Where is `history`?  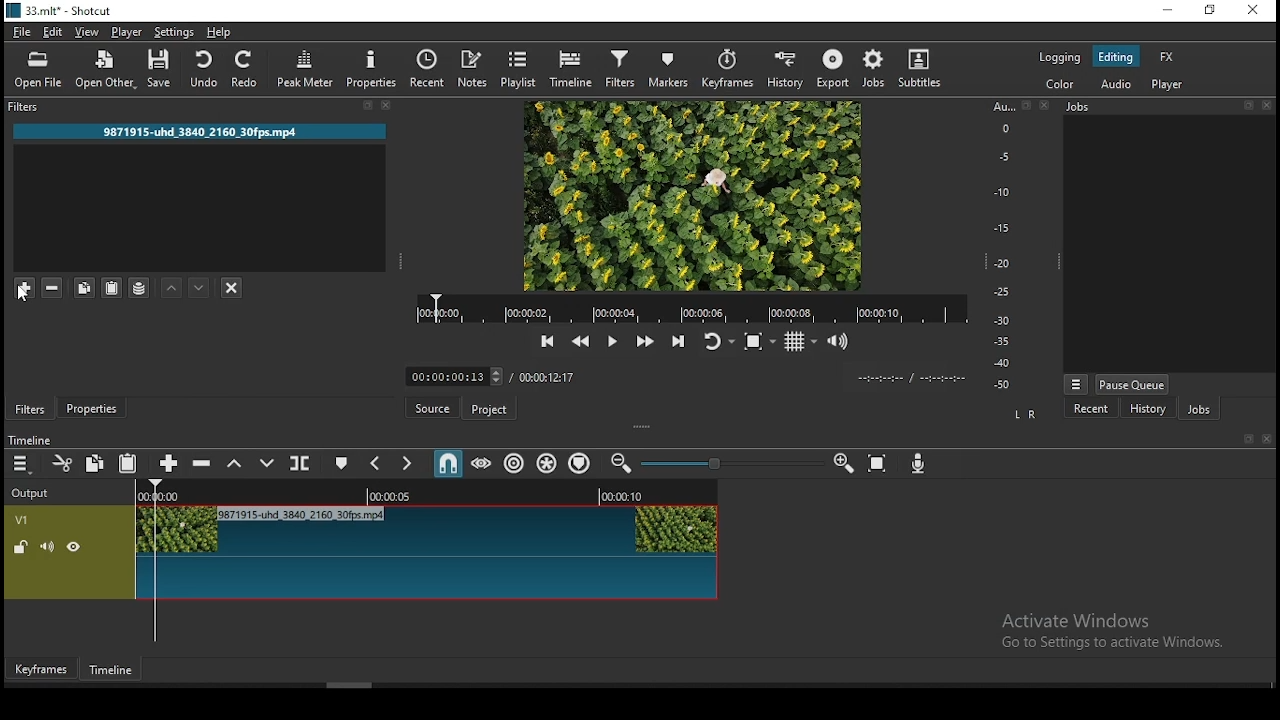
history is located at coordinates (789, 69).